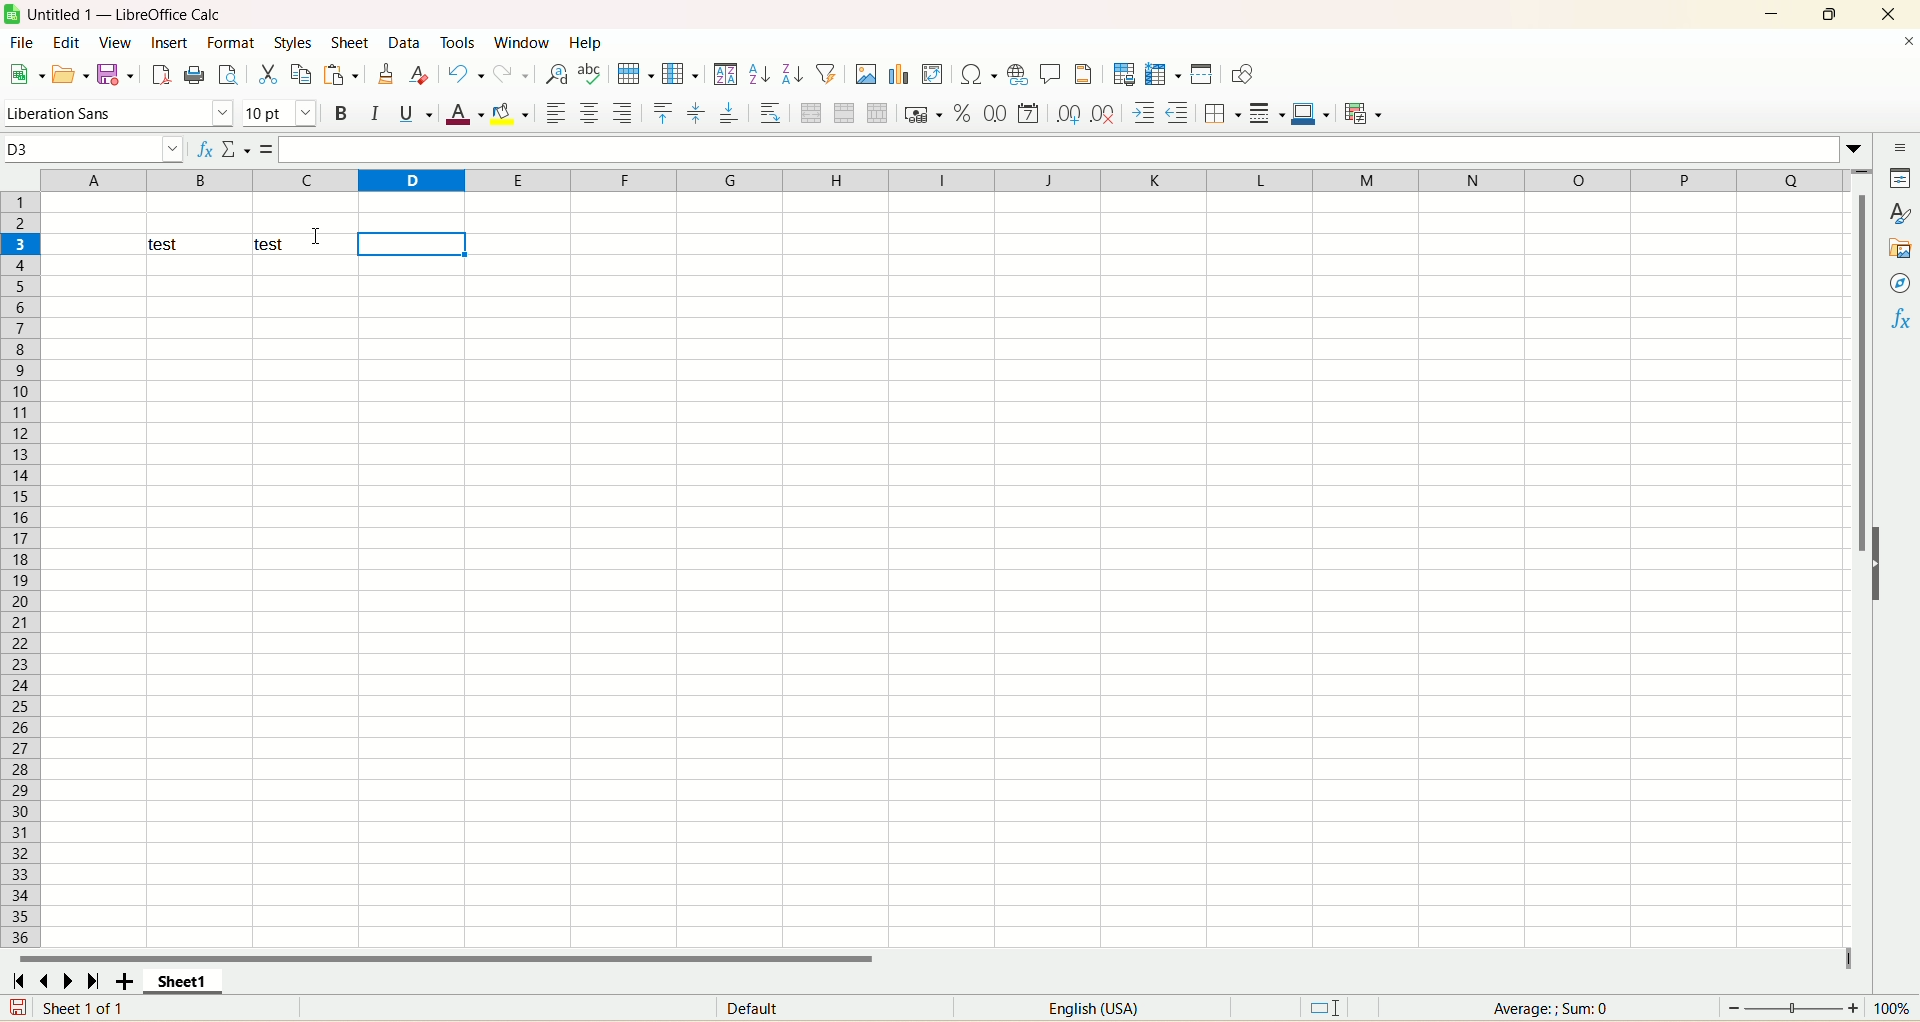  Describe the element at coordinates (1772, 14) in the screenshot. I see `minimize` at that location.